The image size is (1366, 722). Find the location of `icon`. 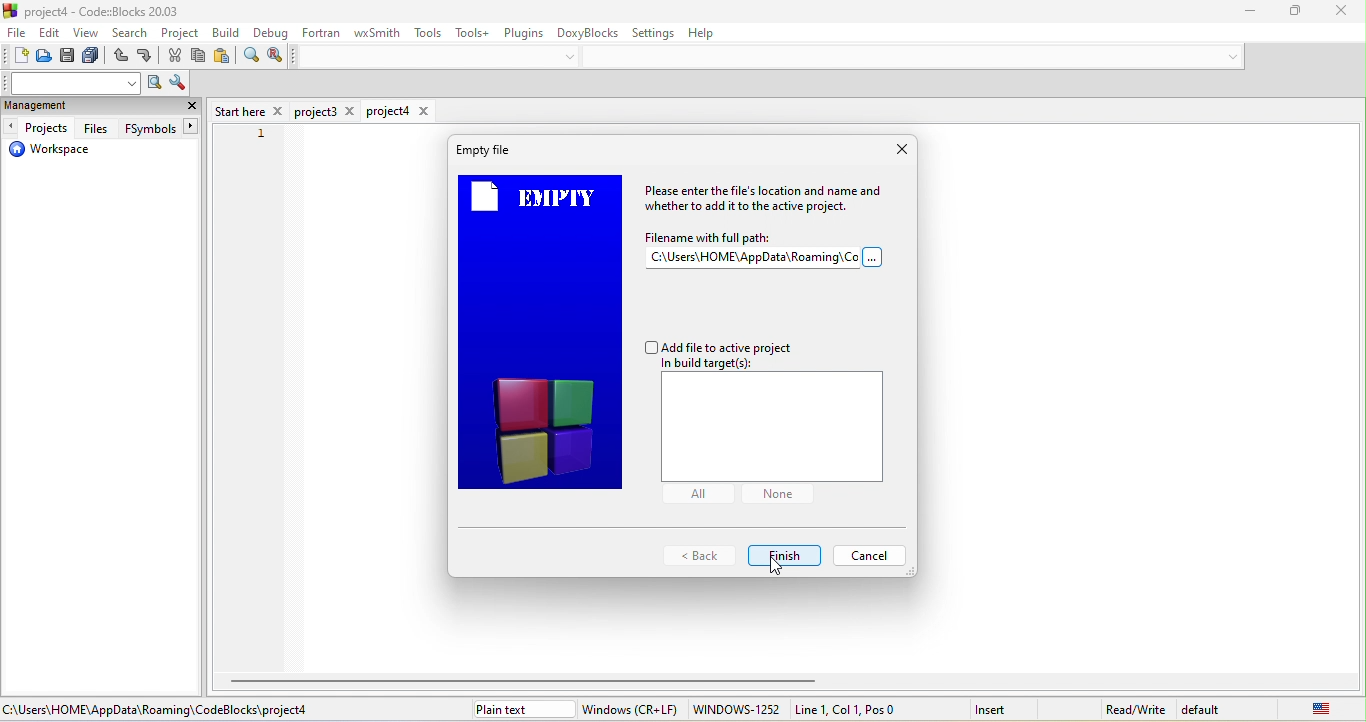

icon is located at coordinates (12, 10).